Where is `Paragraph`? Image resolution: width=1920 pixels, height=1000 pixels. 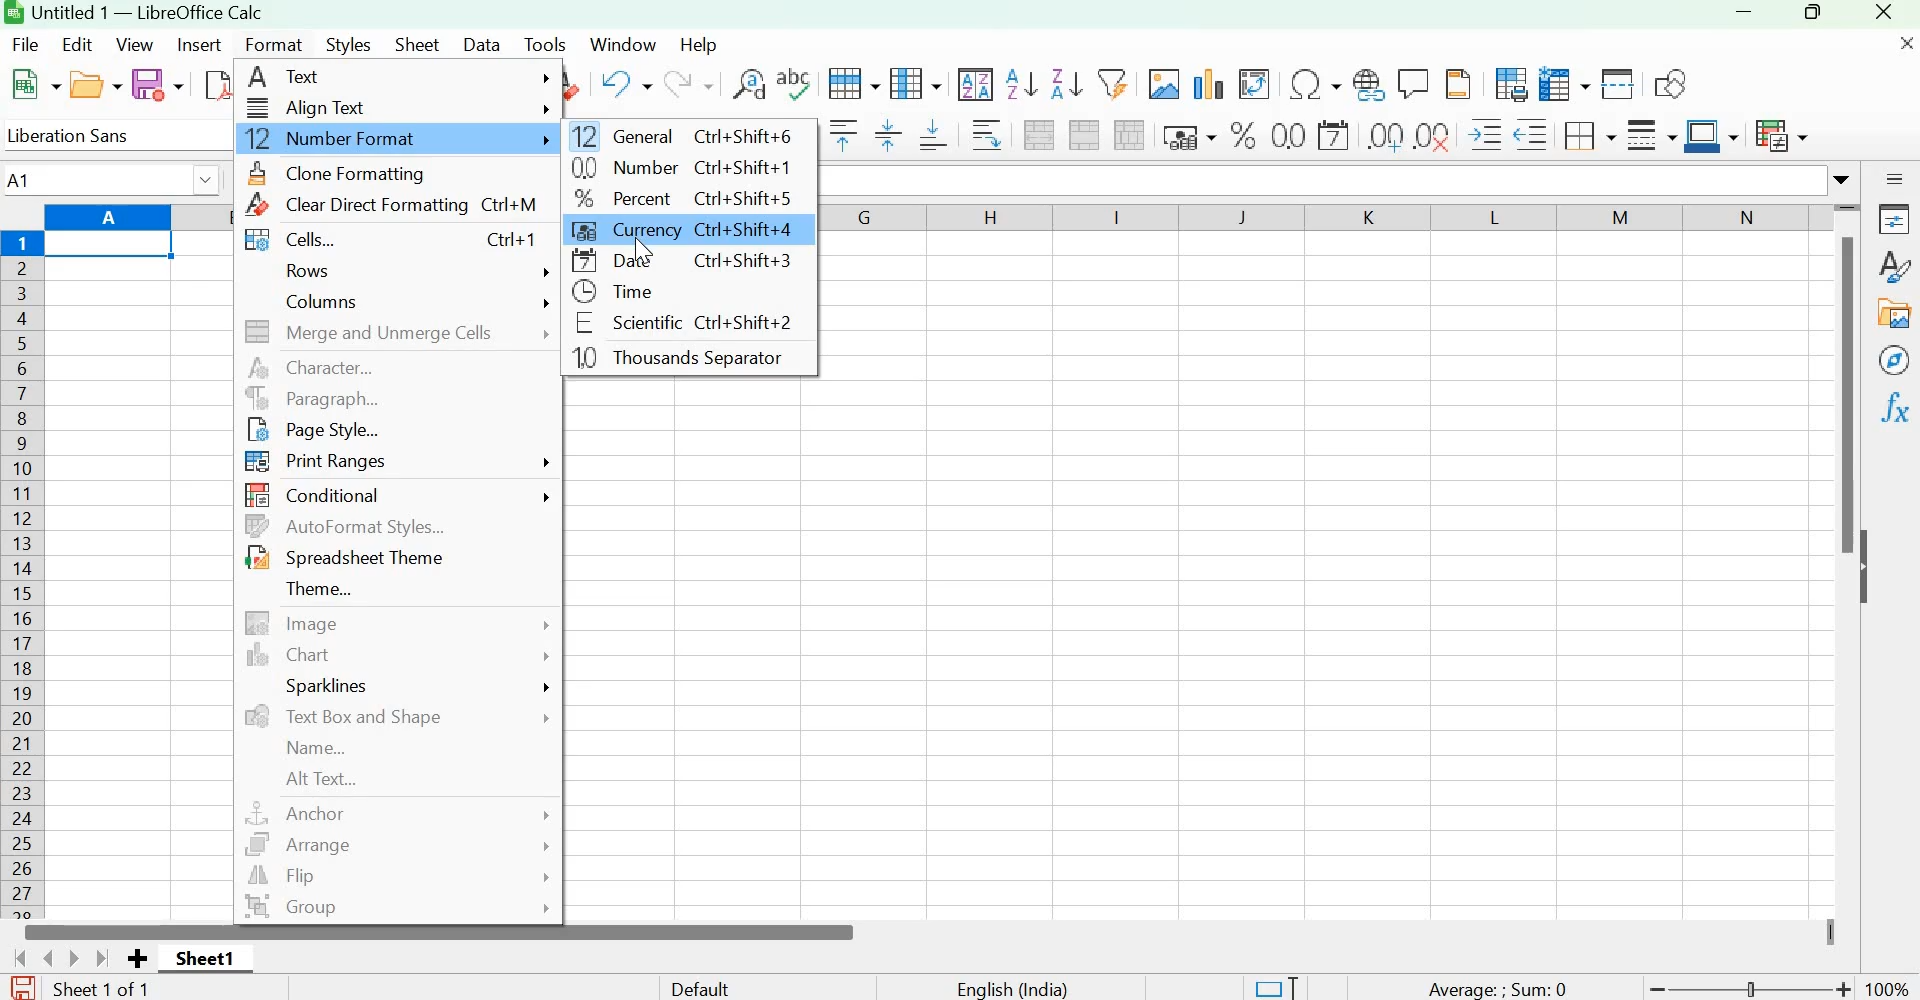
Paragraph is located at coordinates (397, 399).